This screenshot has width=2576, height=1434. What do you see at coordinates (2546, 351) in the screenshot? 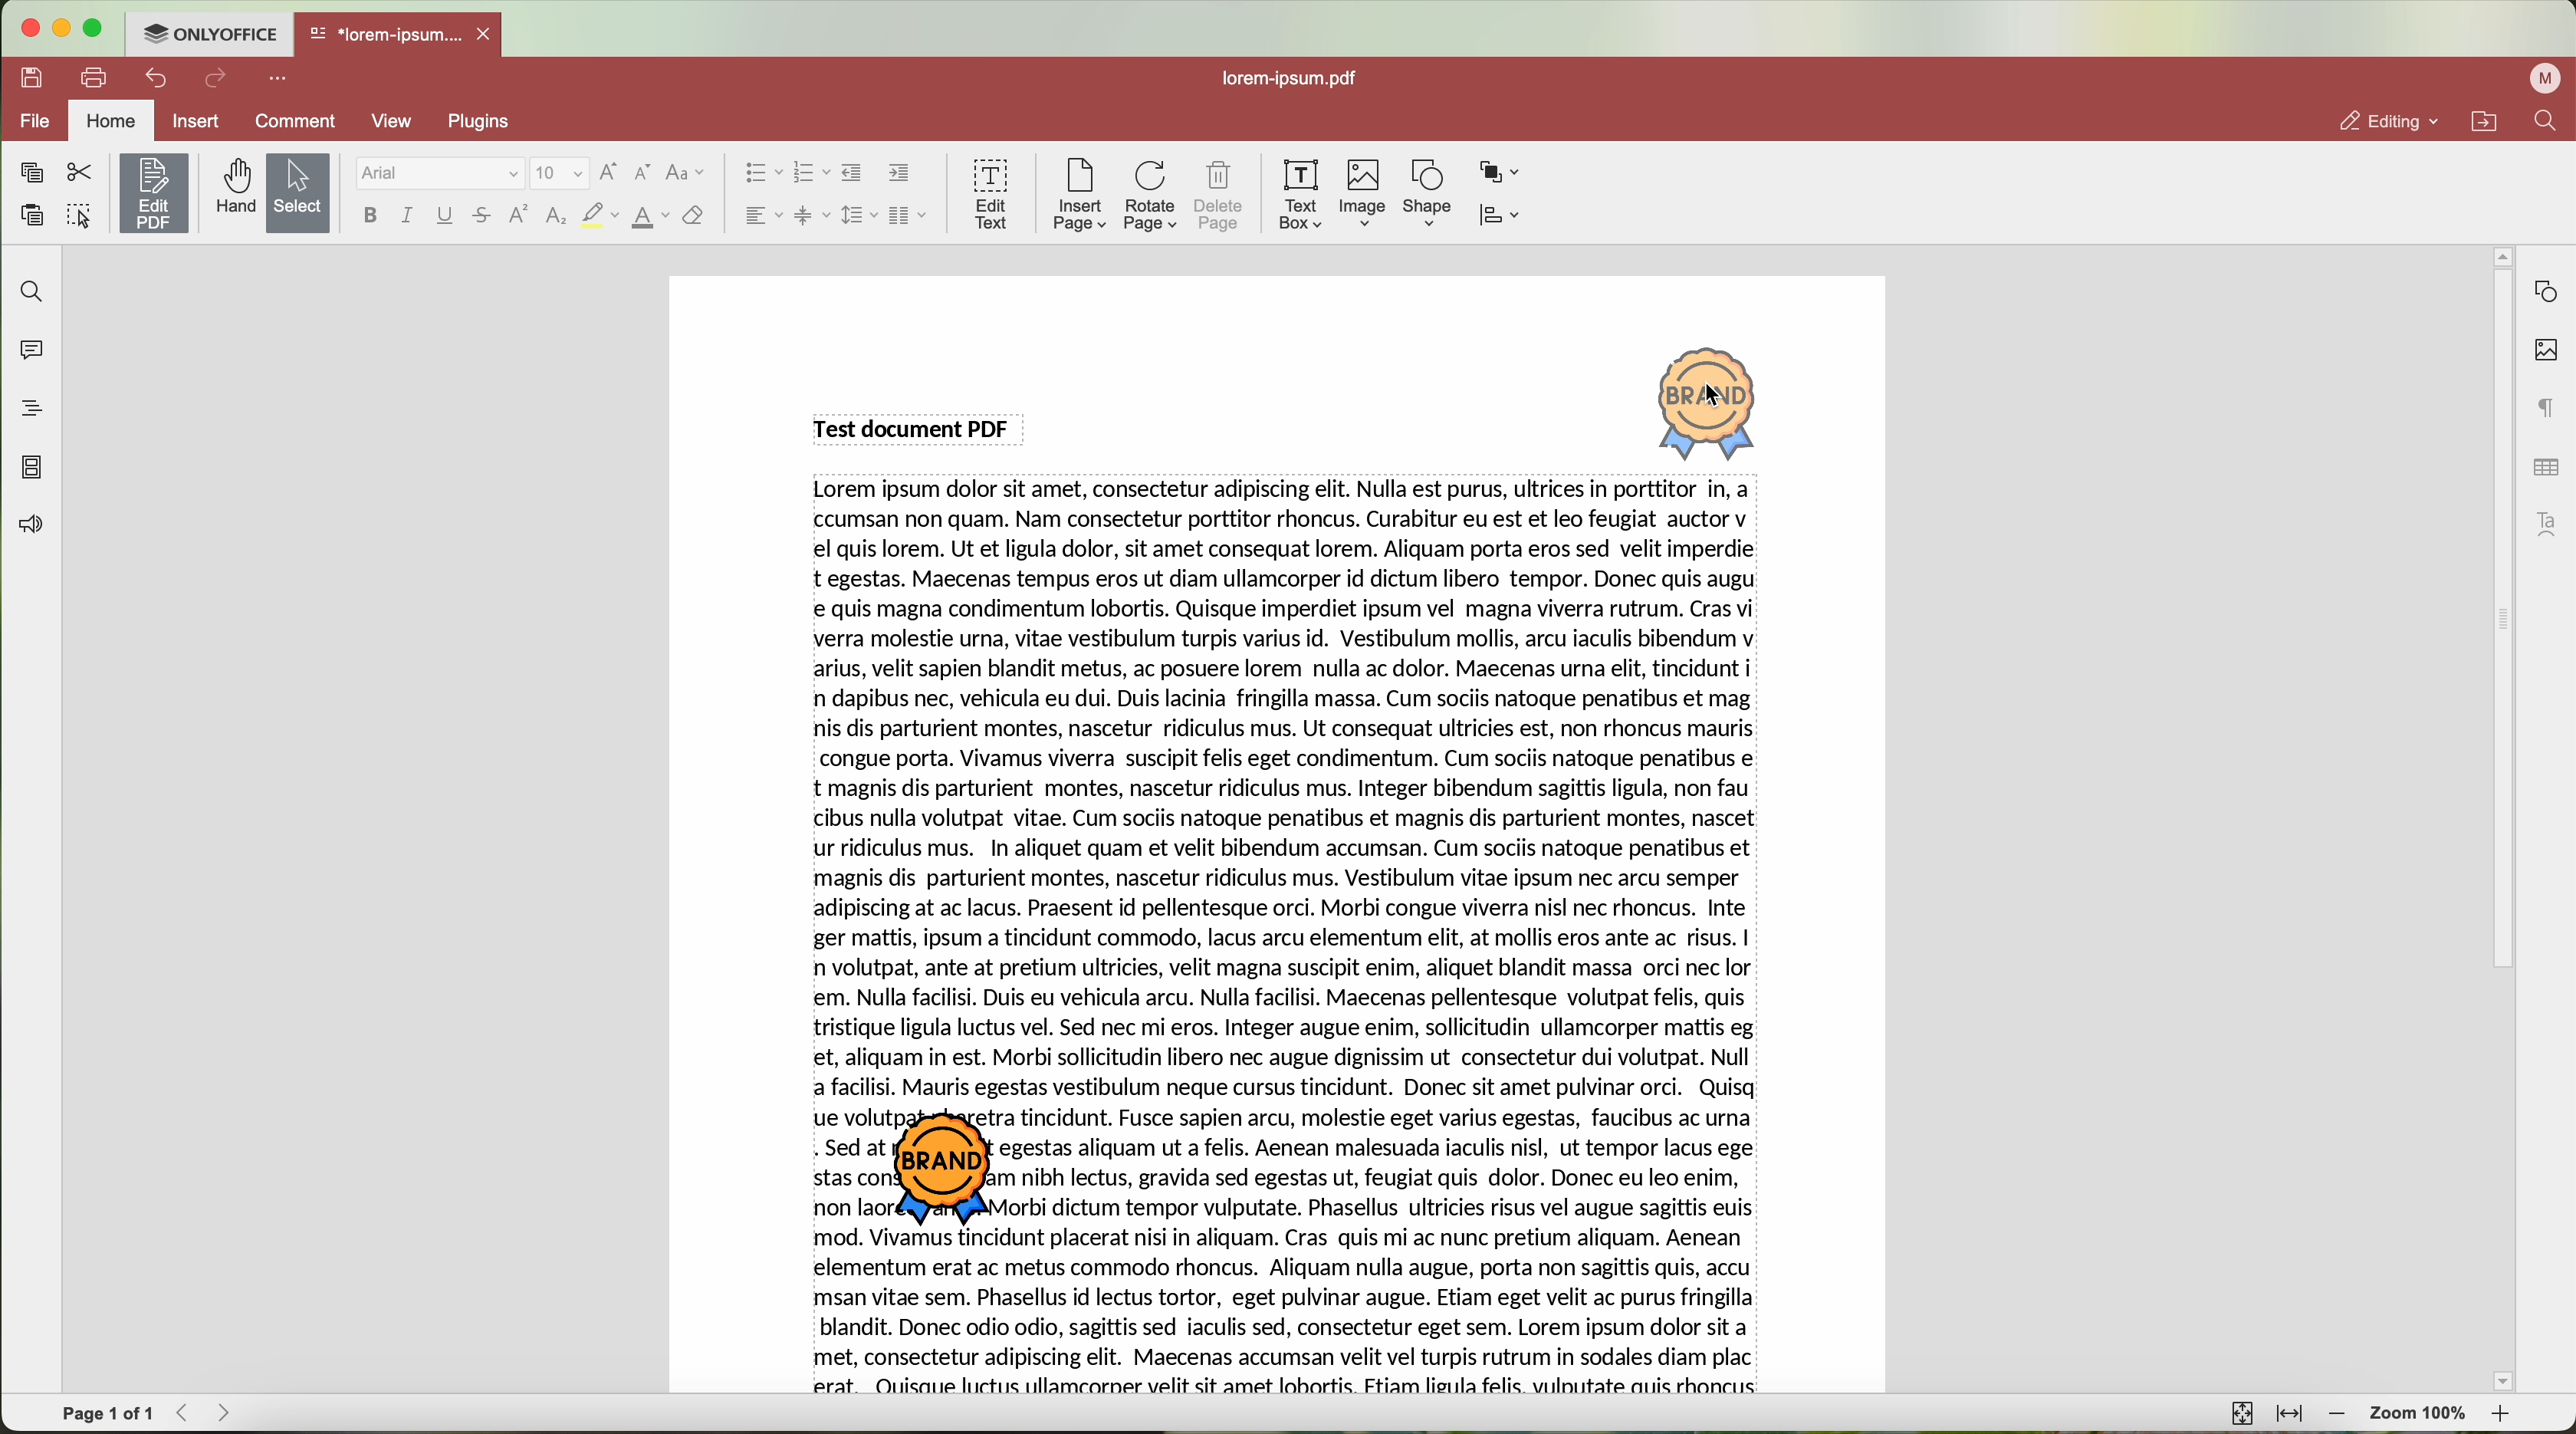
I see `image settings` at bounding box center [2546, 351].